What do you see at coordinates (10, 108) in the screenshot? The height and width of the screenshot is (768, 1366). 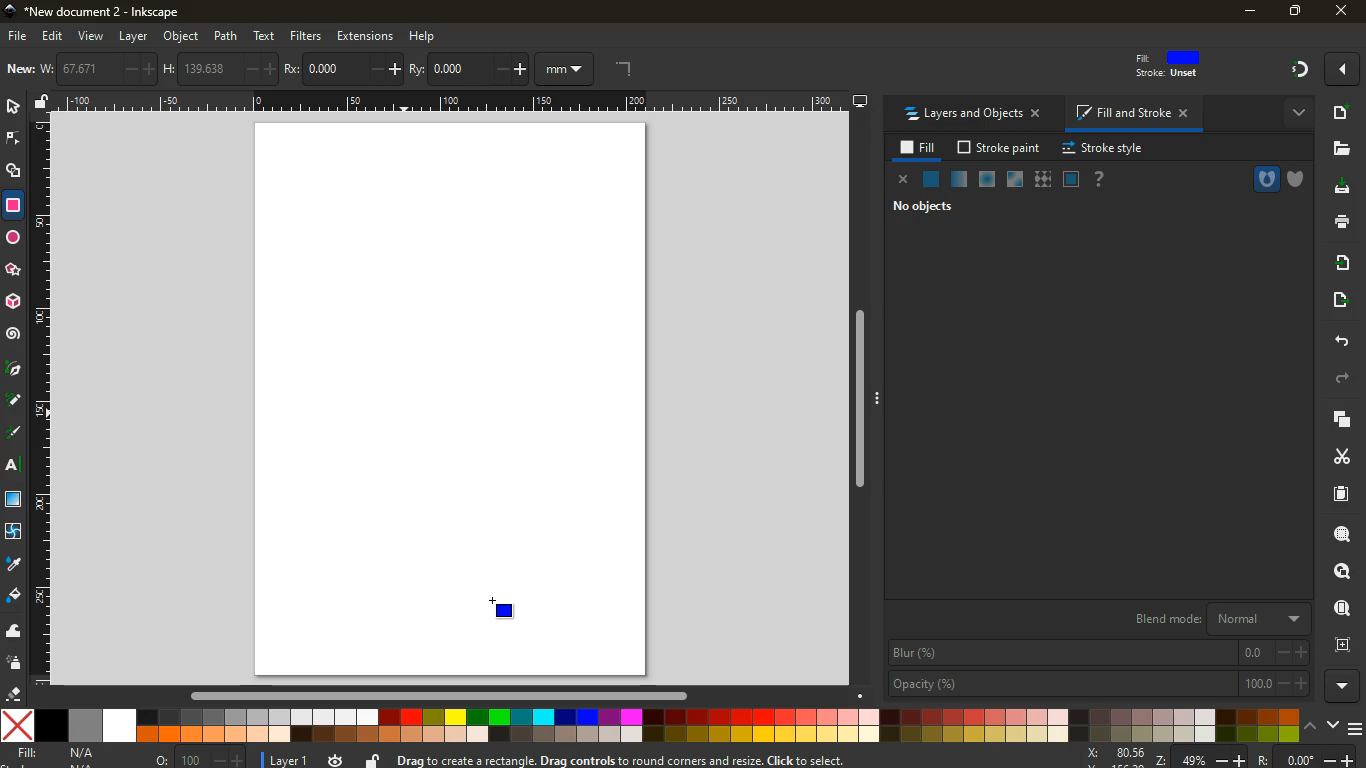 I see `select` at bounding box center [10, 108].